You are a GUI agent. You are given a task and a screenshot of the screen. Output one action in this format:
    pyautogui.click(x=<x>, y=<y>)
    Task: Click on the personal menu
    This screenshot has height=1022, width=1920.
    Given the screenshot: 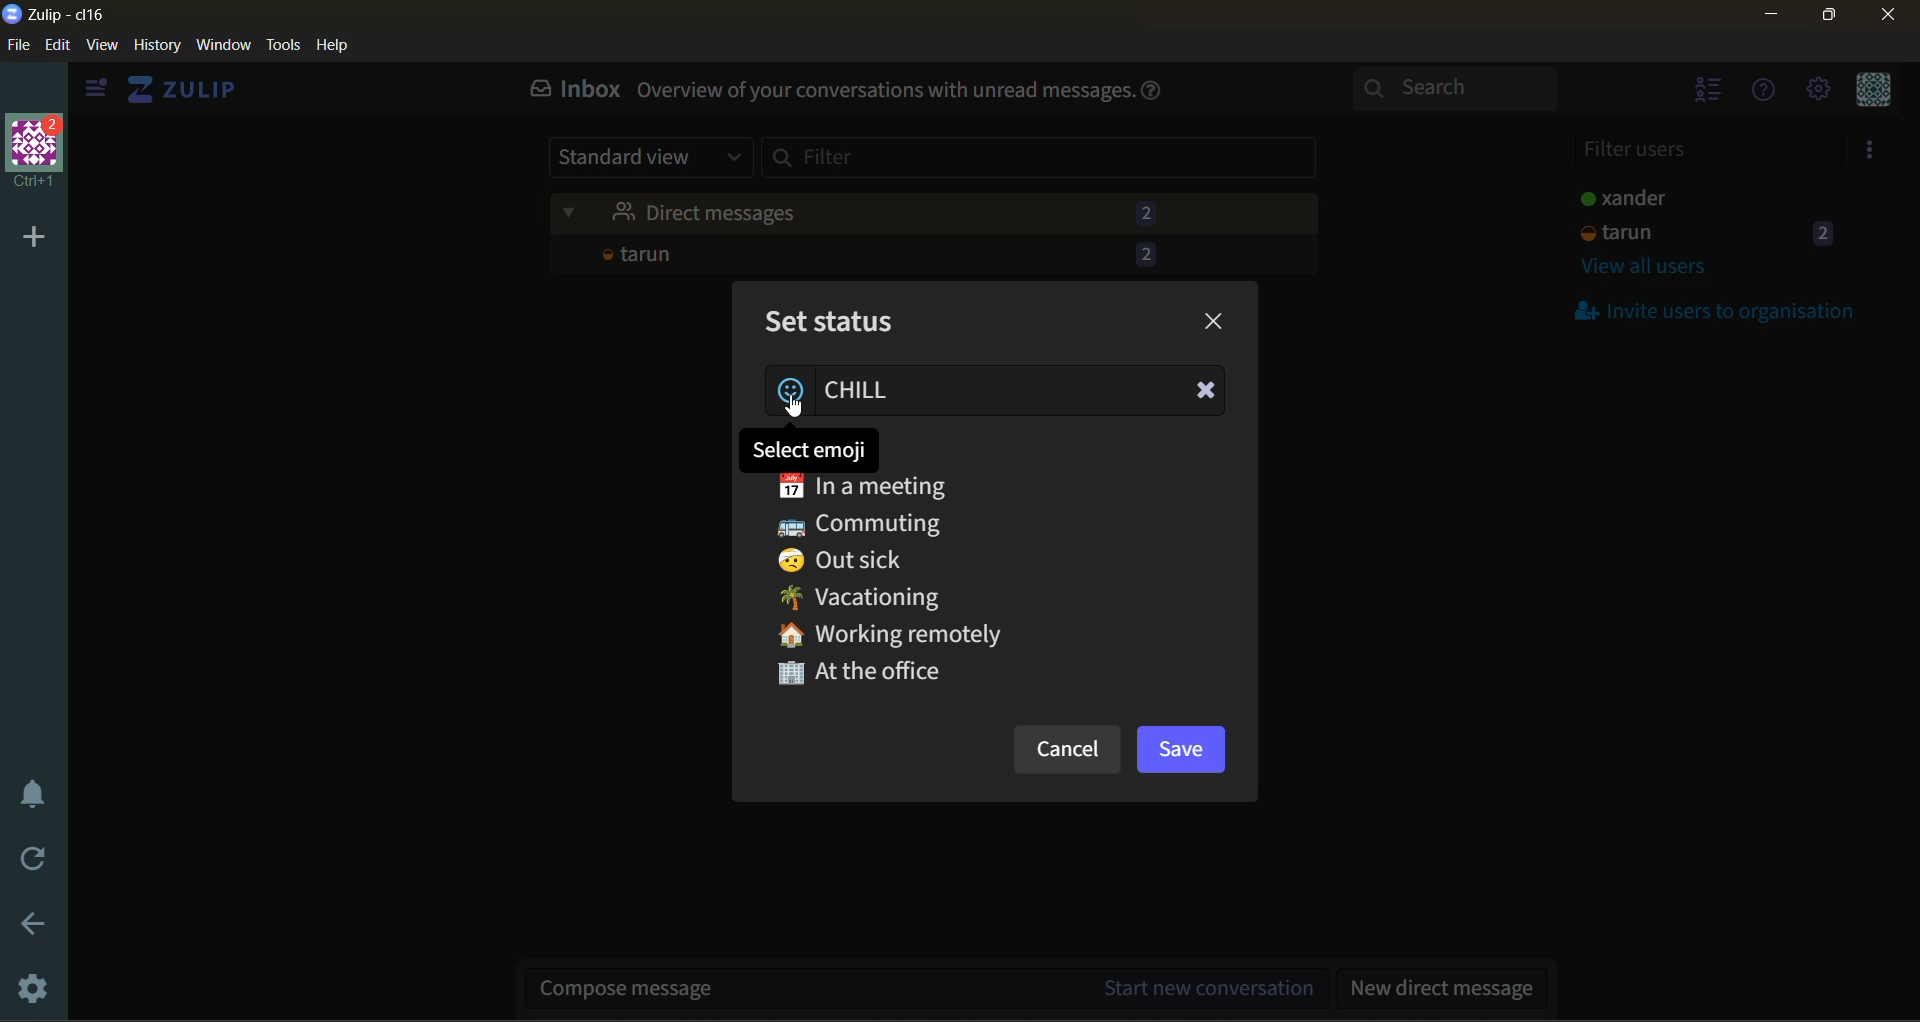 What is the action you would take?
    pyautogui.click(x=1872, y=93)
    